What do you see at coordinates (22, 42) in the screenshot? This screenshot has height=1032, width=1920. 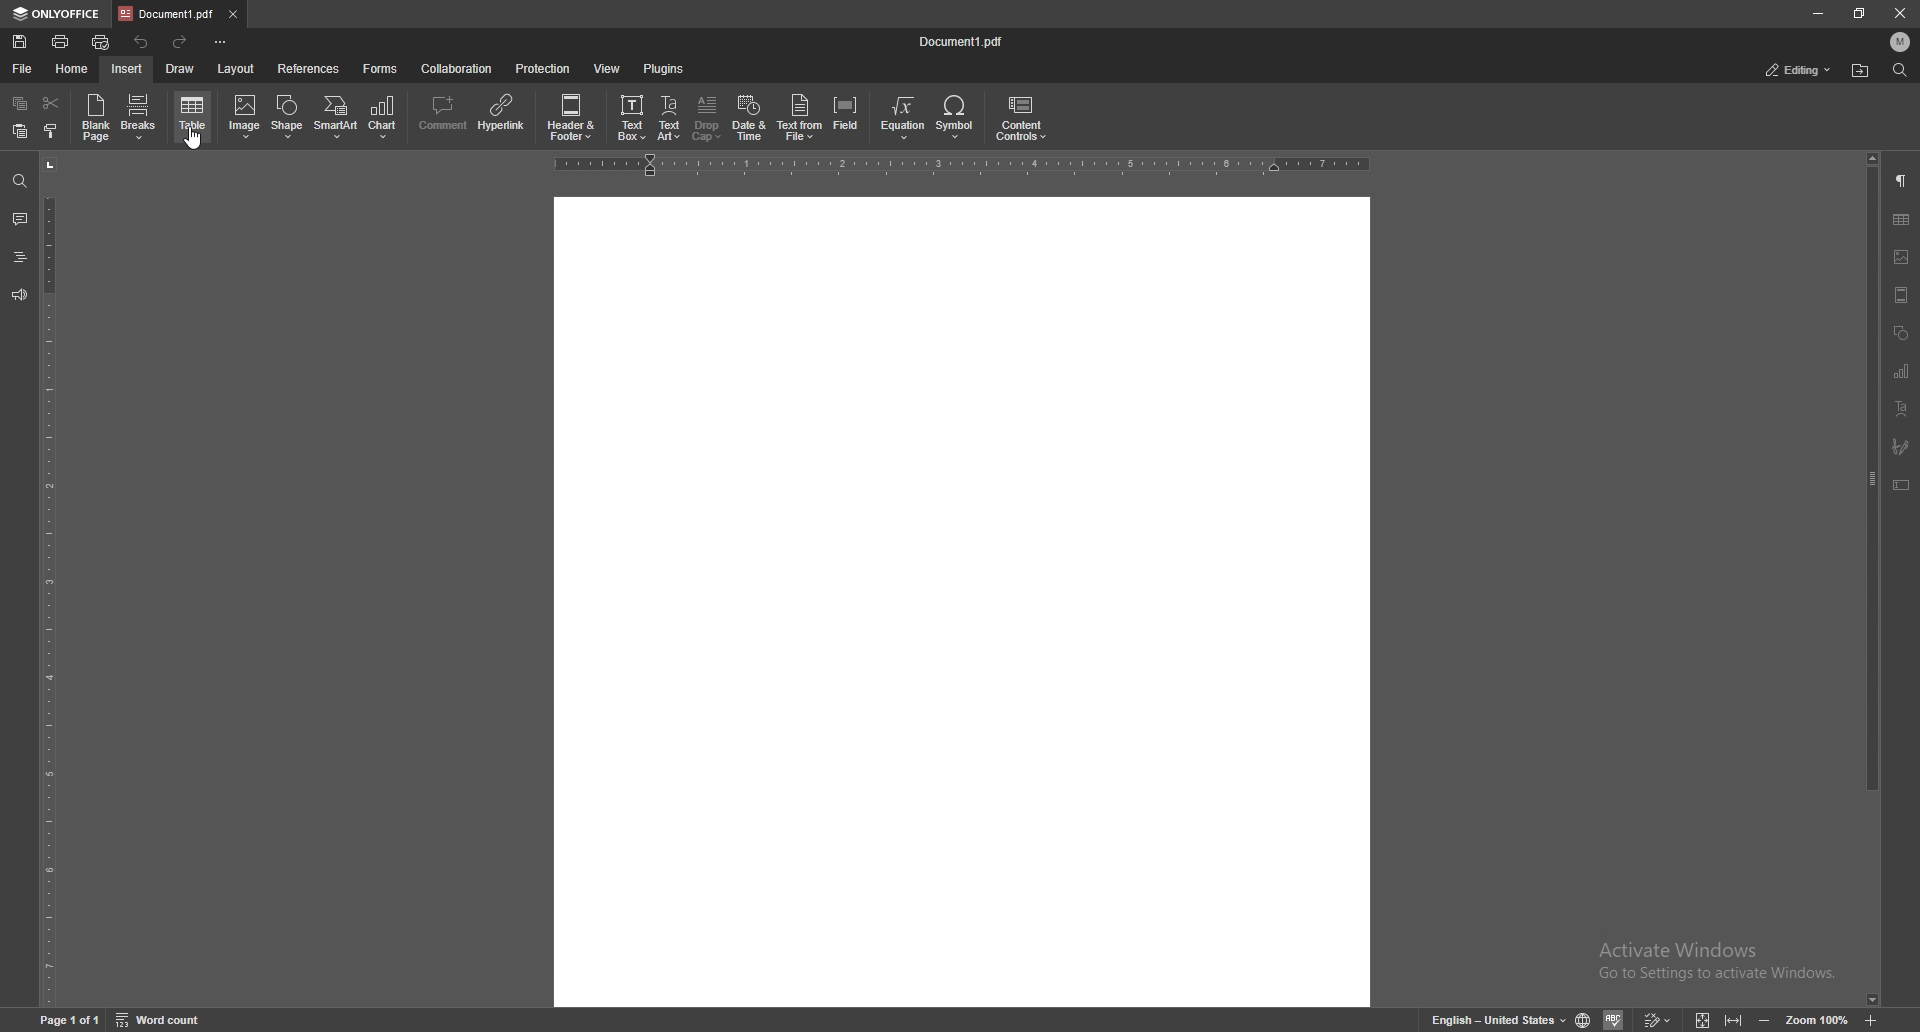 I see `save` at bounding box center [22, 42].